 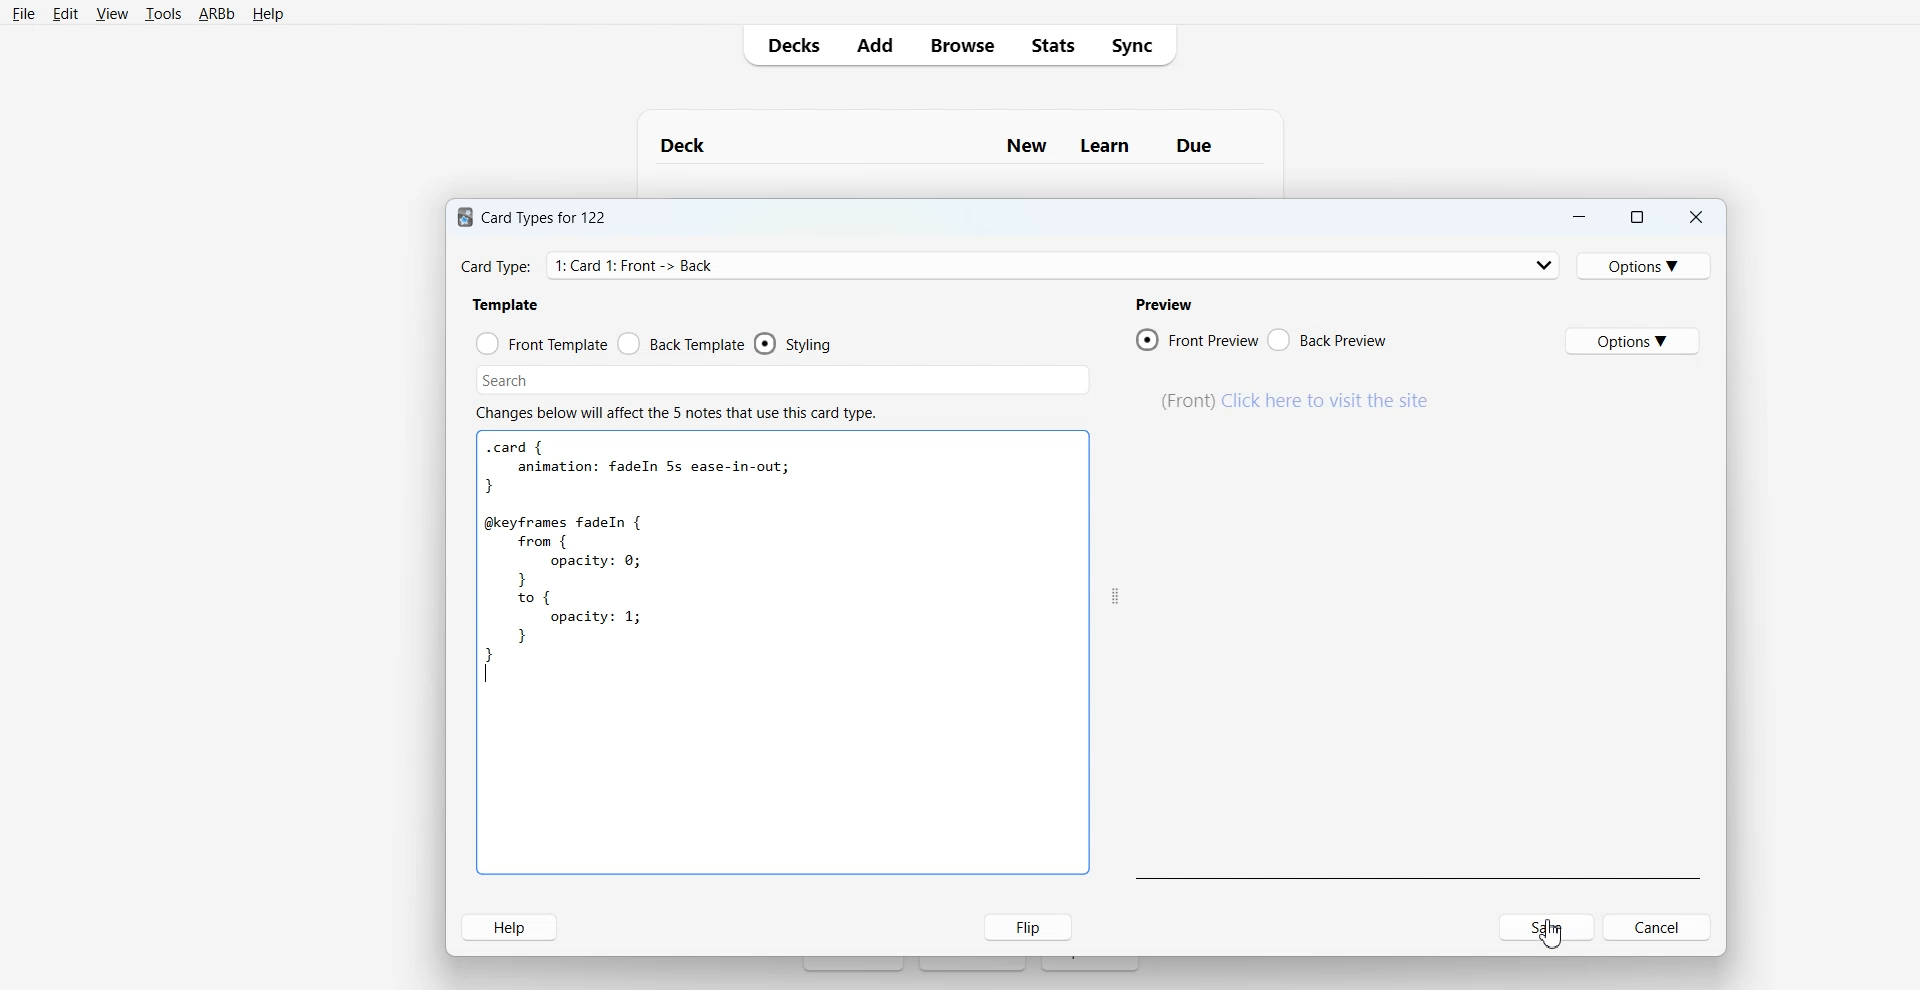 What do you see at coordinates (1197, 339) in the screenshot?
I see `Front Preview` at bounding box center [1197, 339].